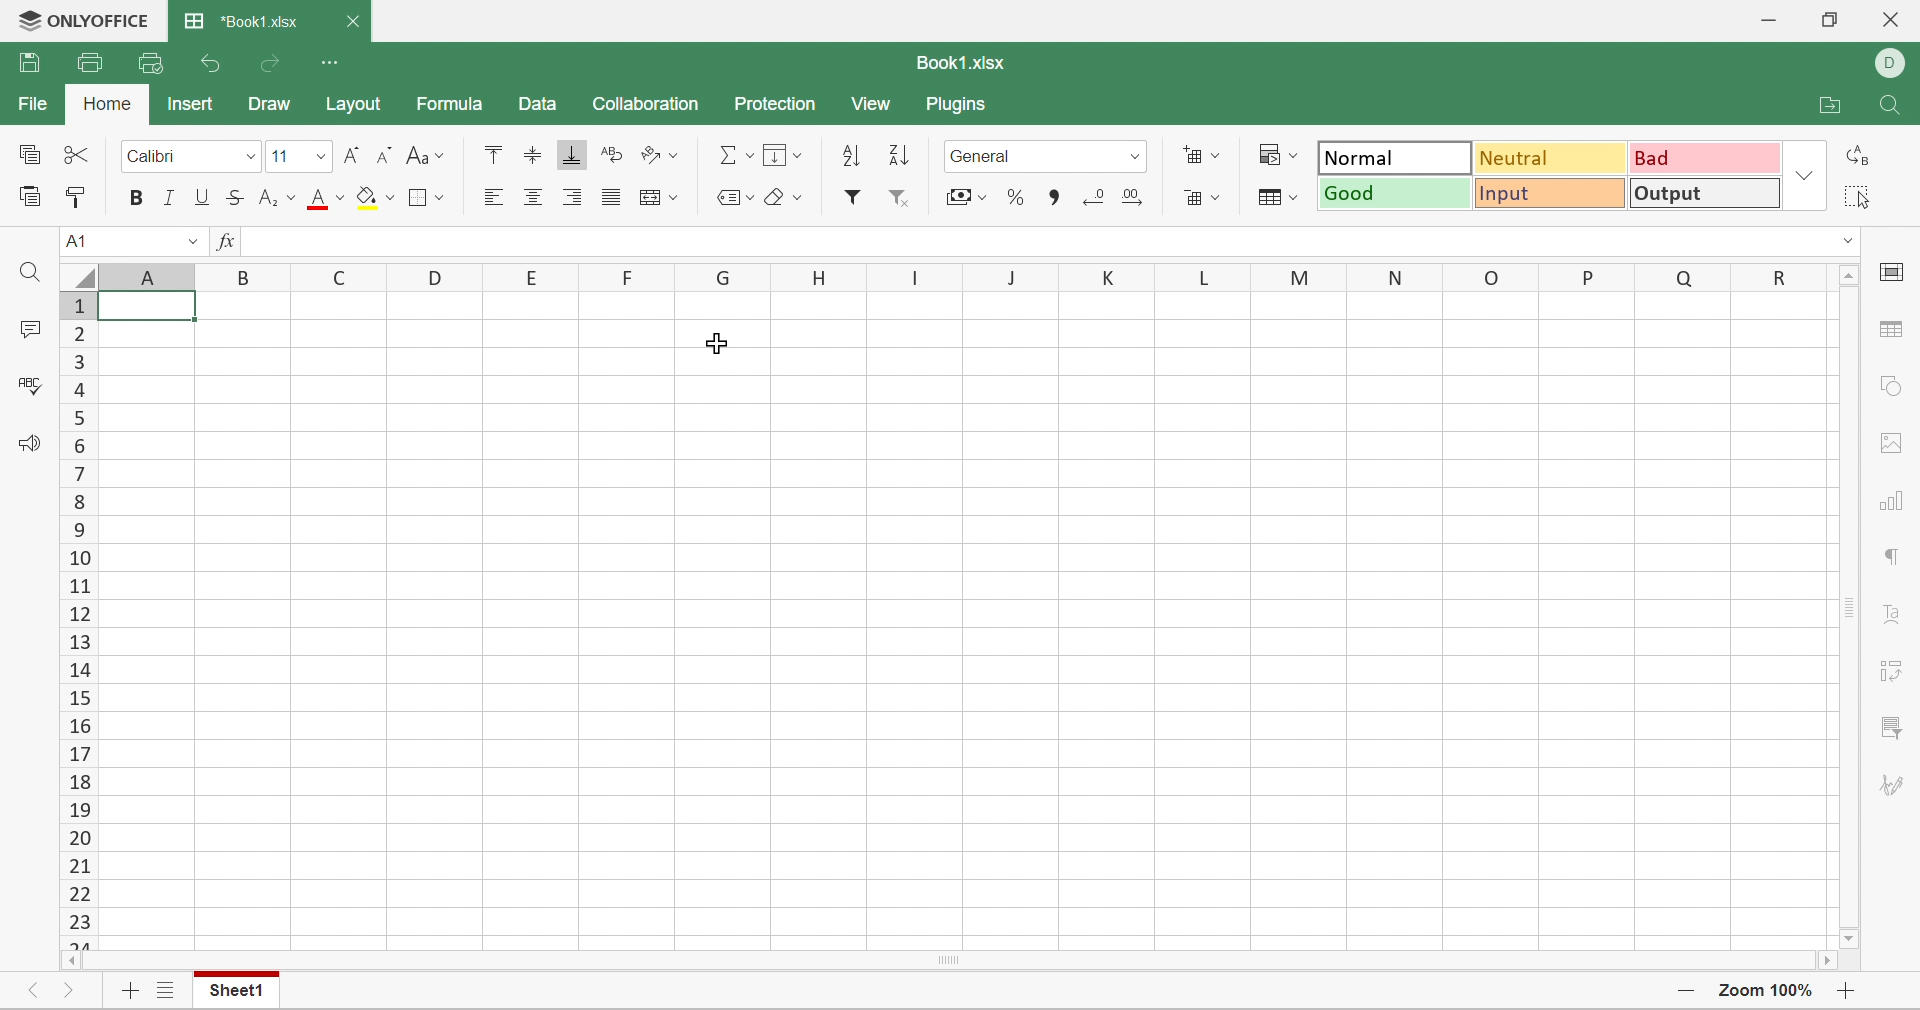 The width and height of the screenshot is (1920, 1010). What do you see at coordinates (1849, 241) in the screenshot?
I see `Drop down` at bounding box center [1849, 241].